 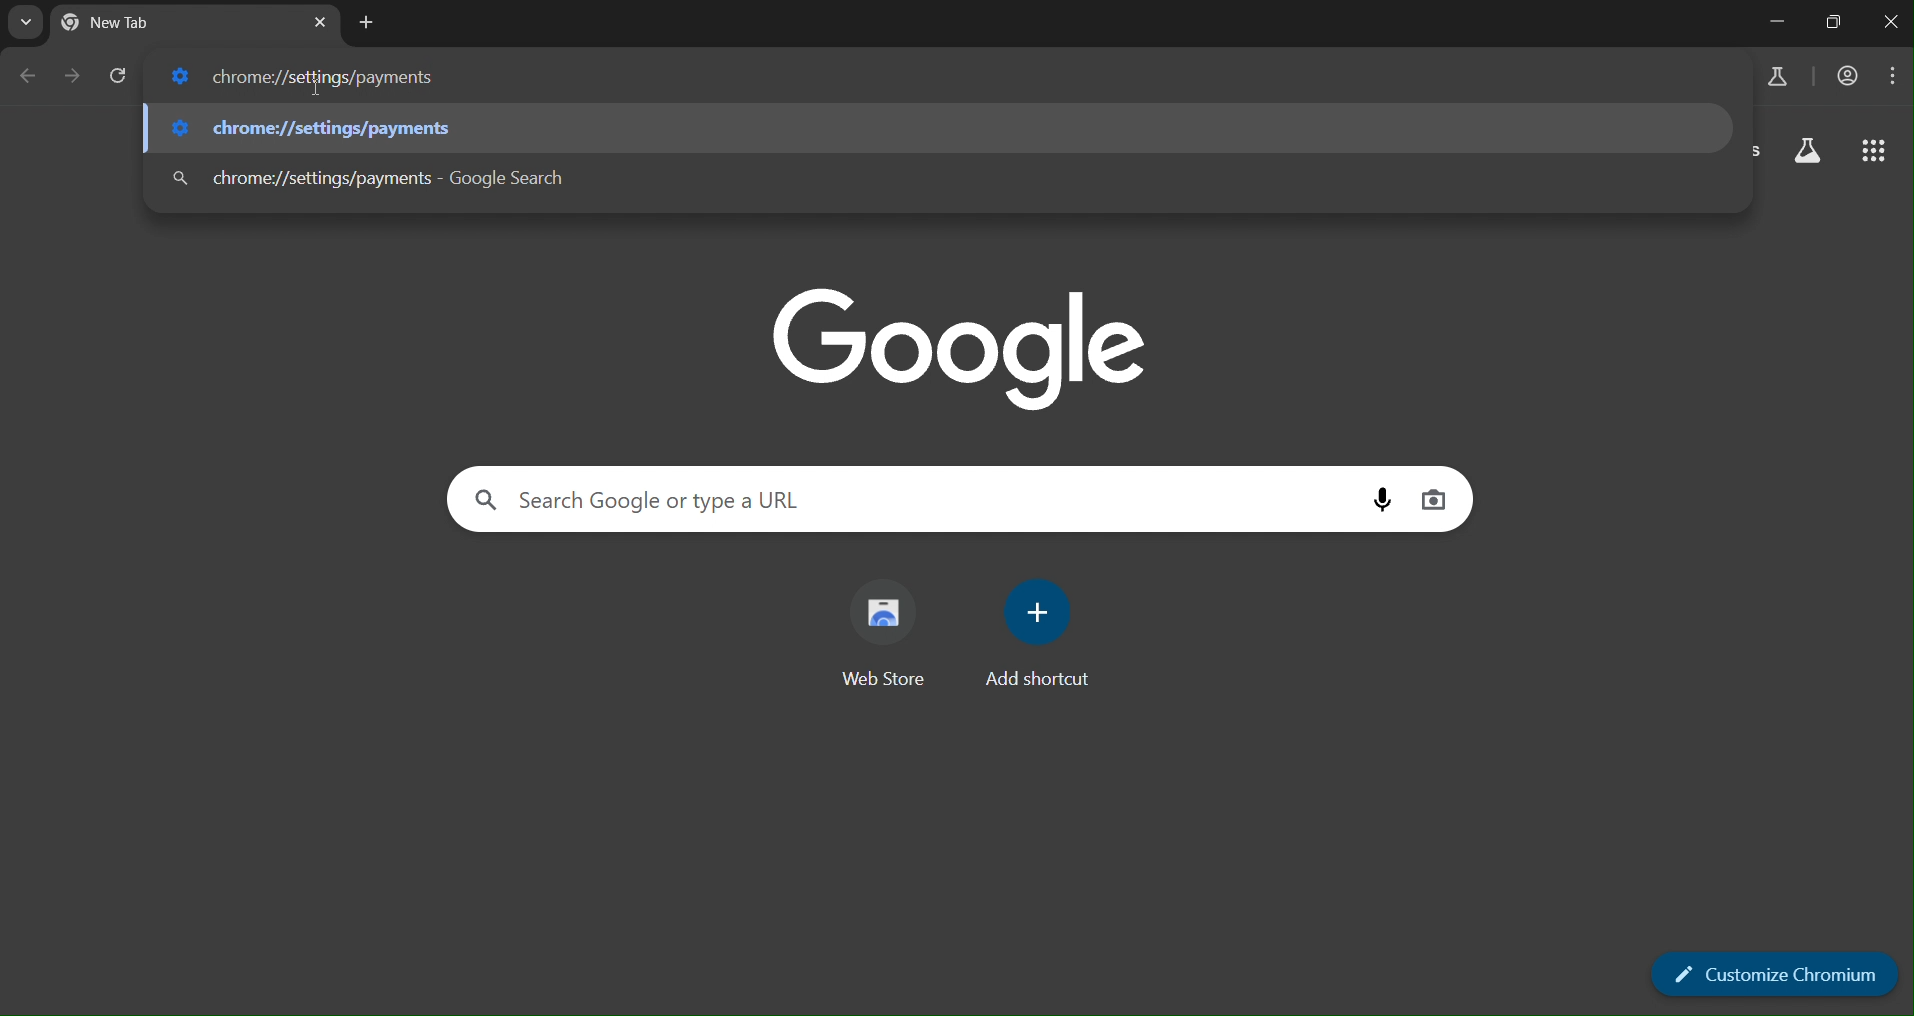 What do you see at coordinates (963, 345) in the screenshot?
I see `google` at bounding box center [963, 345].